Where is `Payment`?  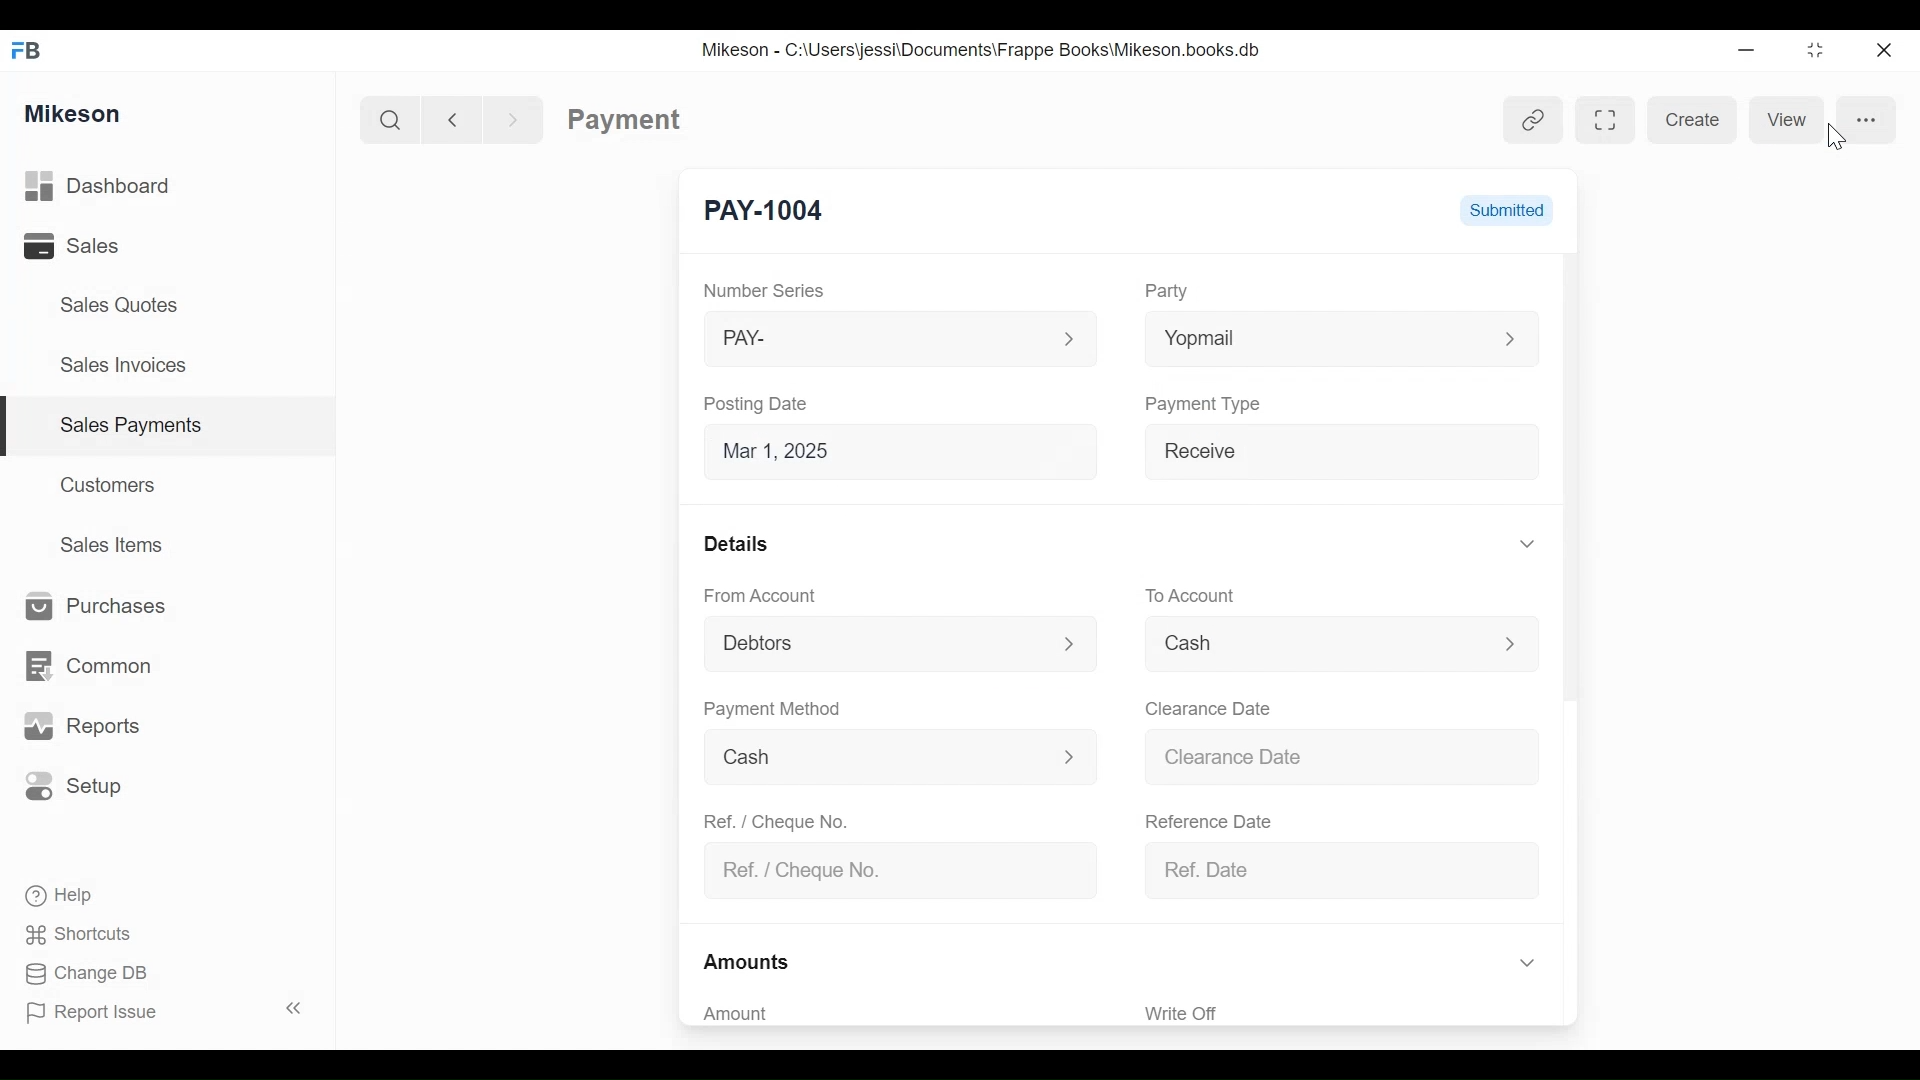
Payment is located at coordinates (623, 118).